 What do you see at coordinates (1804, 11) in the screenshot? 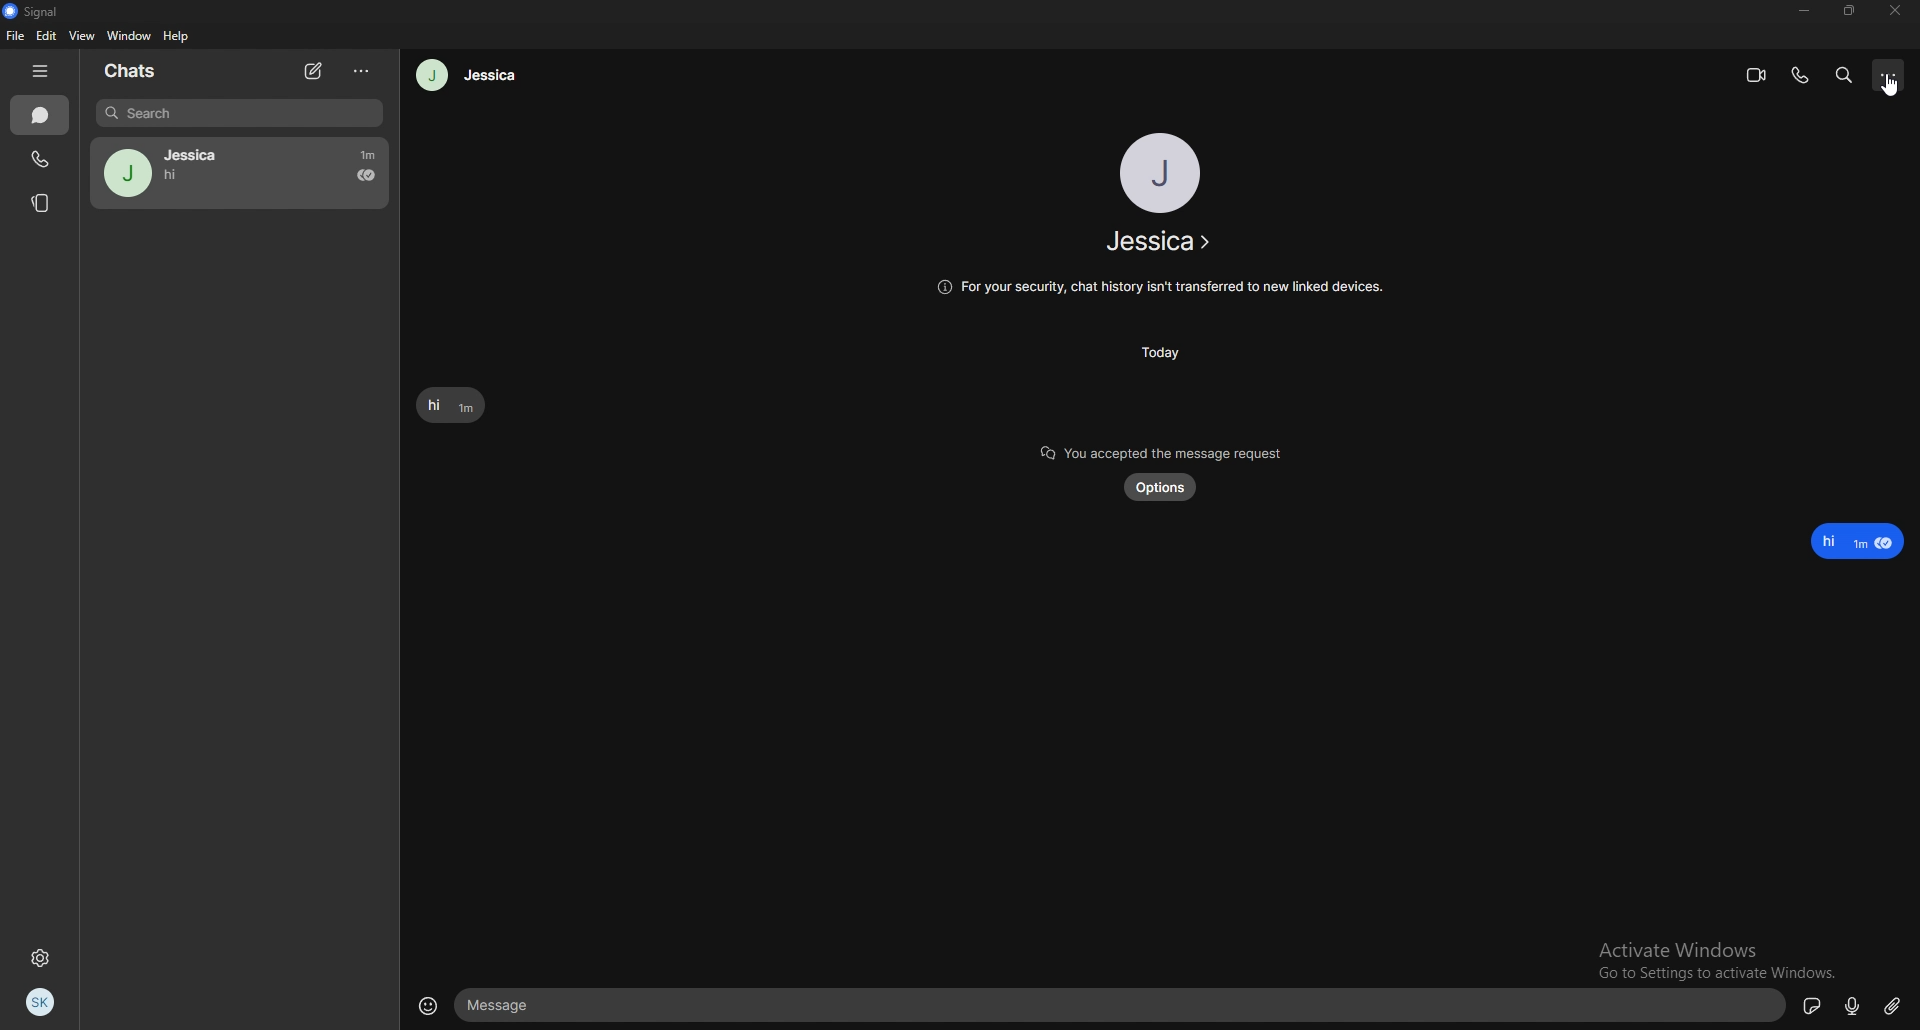
I see `Minimize` at bounding box center [1804, 11].